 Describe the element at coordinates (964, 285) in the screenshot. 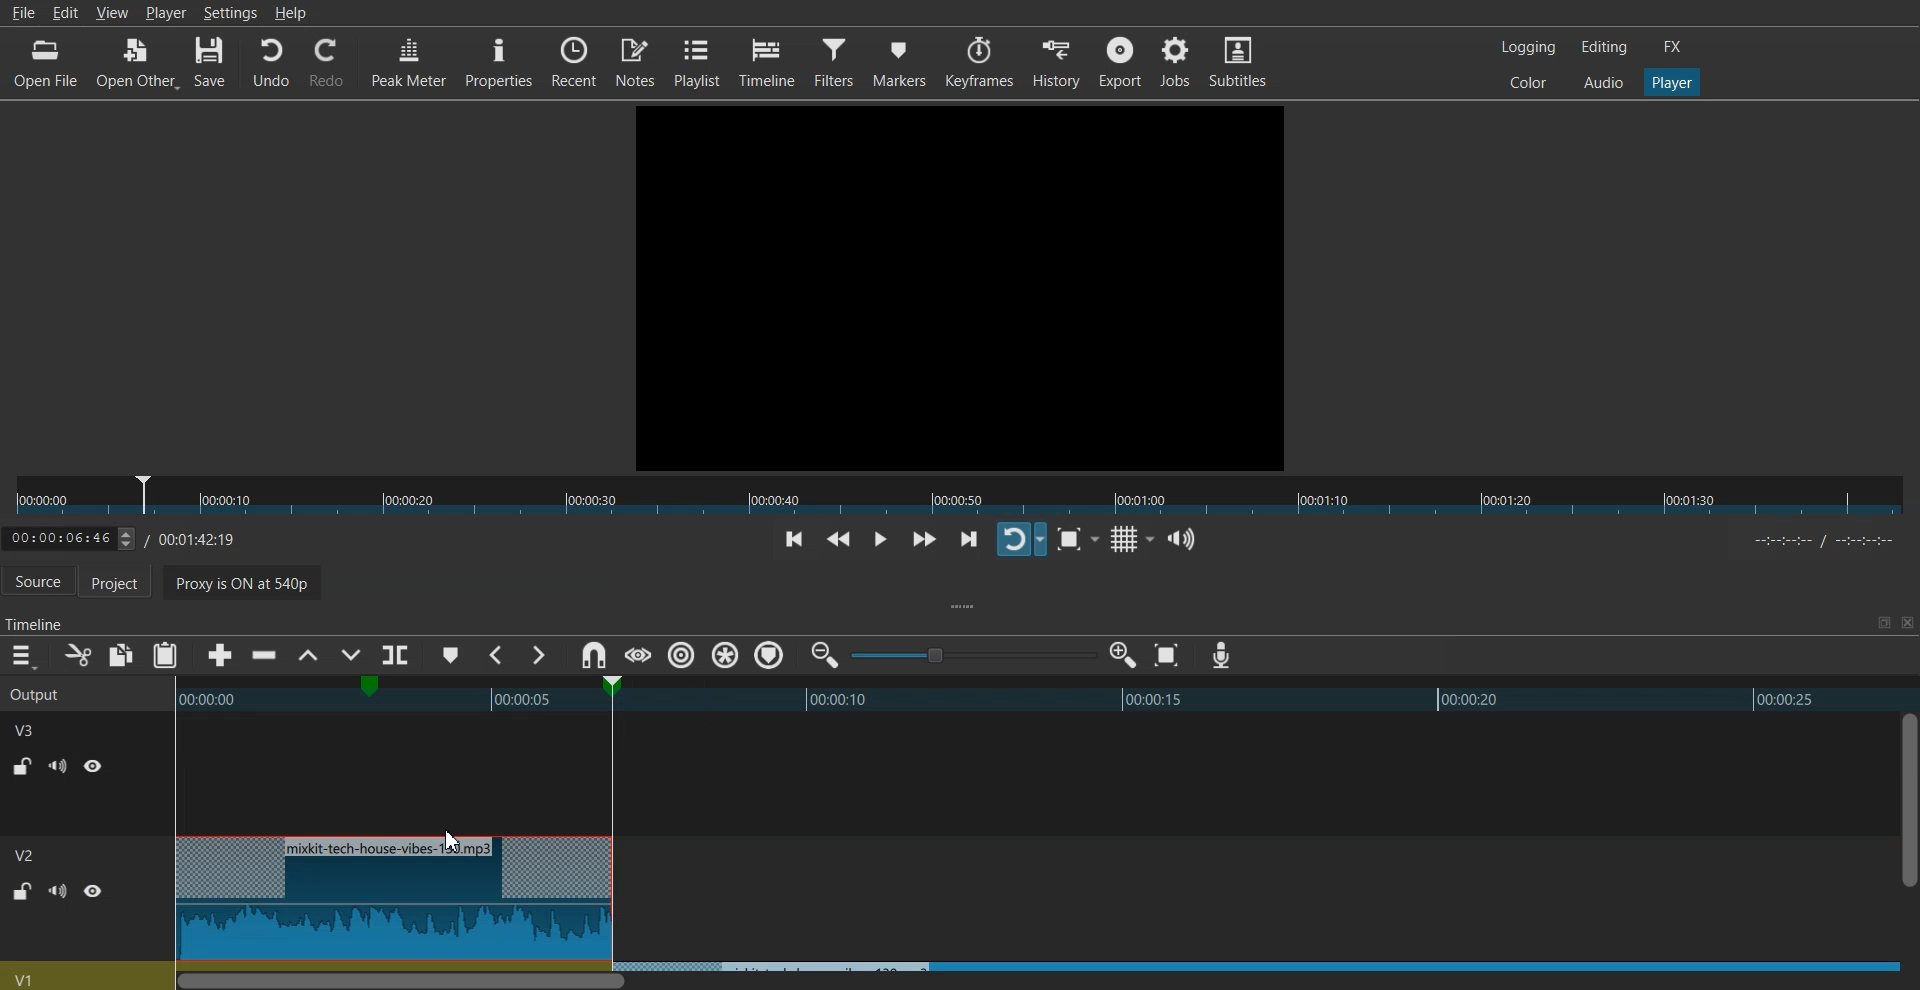

I see `File Preview window` at that location.